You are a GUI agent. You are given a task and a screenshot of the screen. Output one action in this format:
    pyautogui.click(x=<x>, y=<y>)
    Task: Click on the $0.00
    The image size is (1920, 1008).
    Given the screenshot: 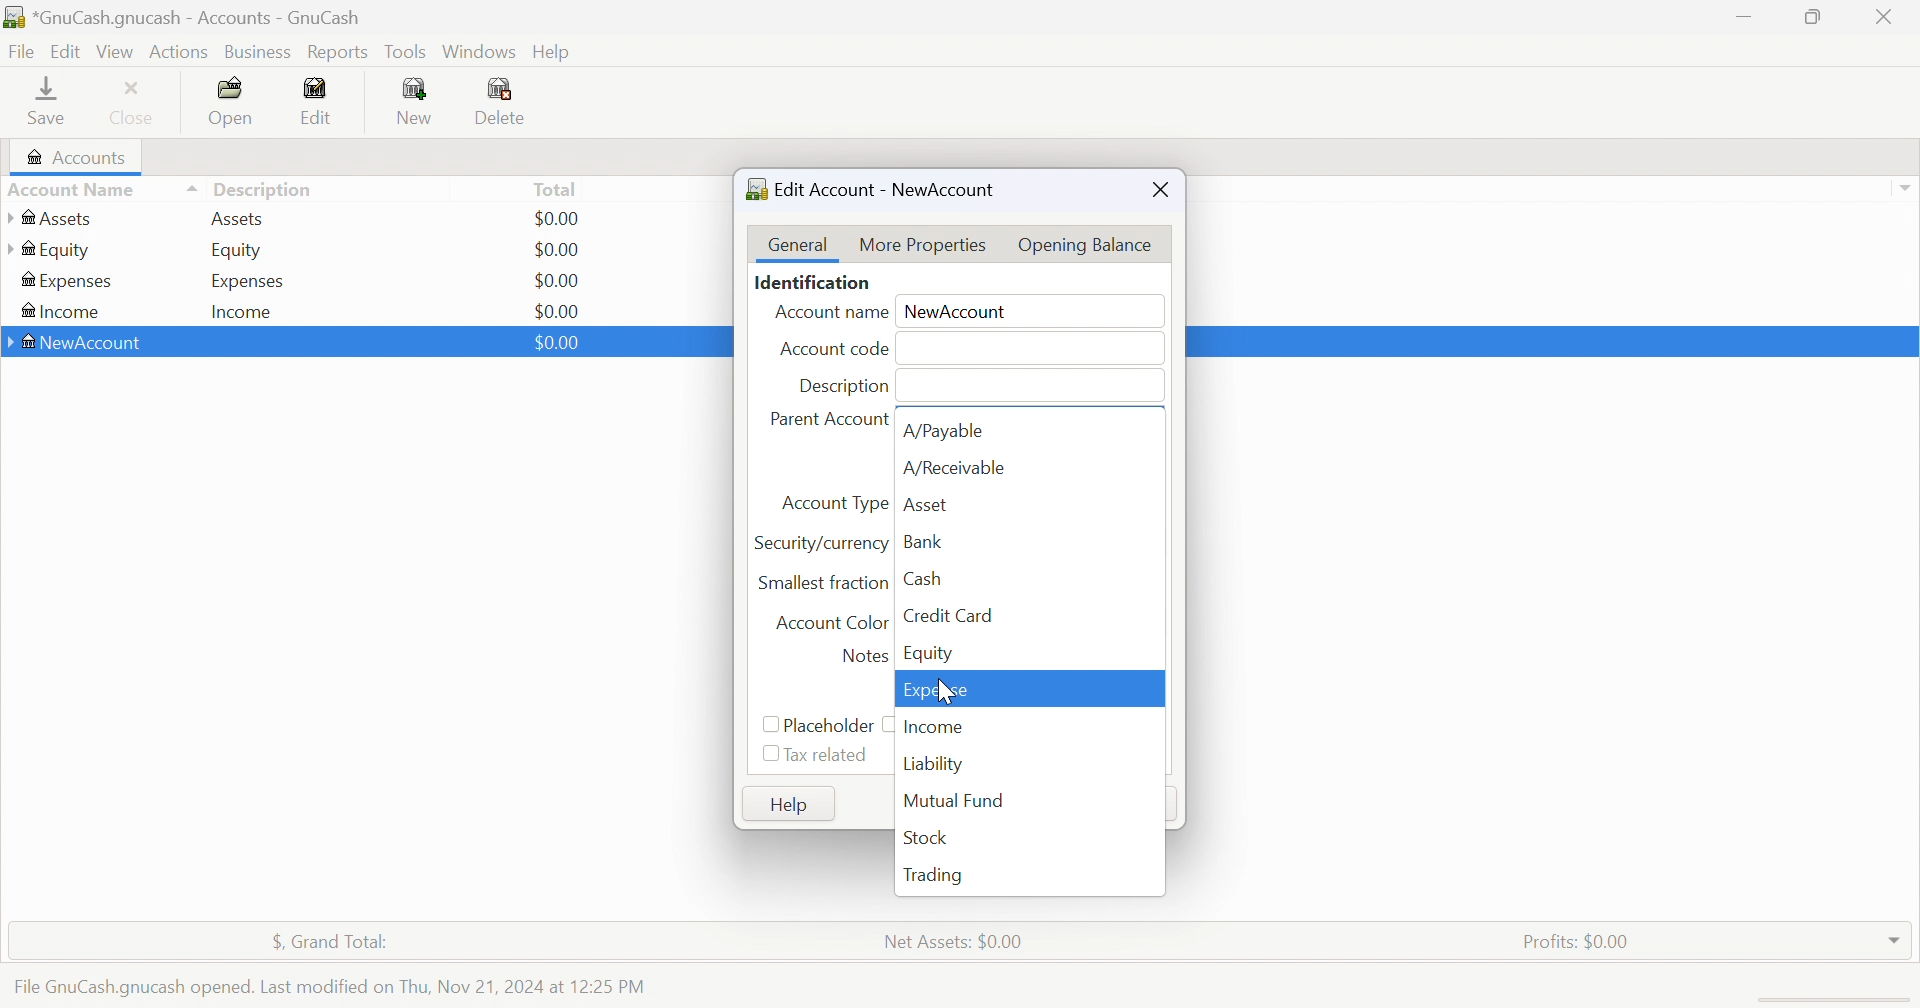 What is the action you would take?
    pyautogui.click(x=556, y=342)
    